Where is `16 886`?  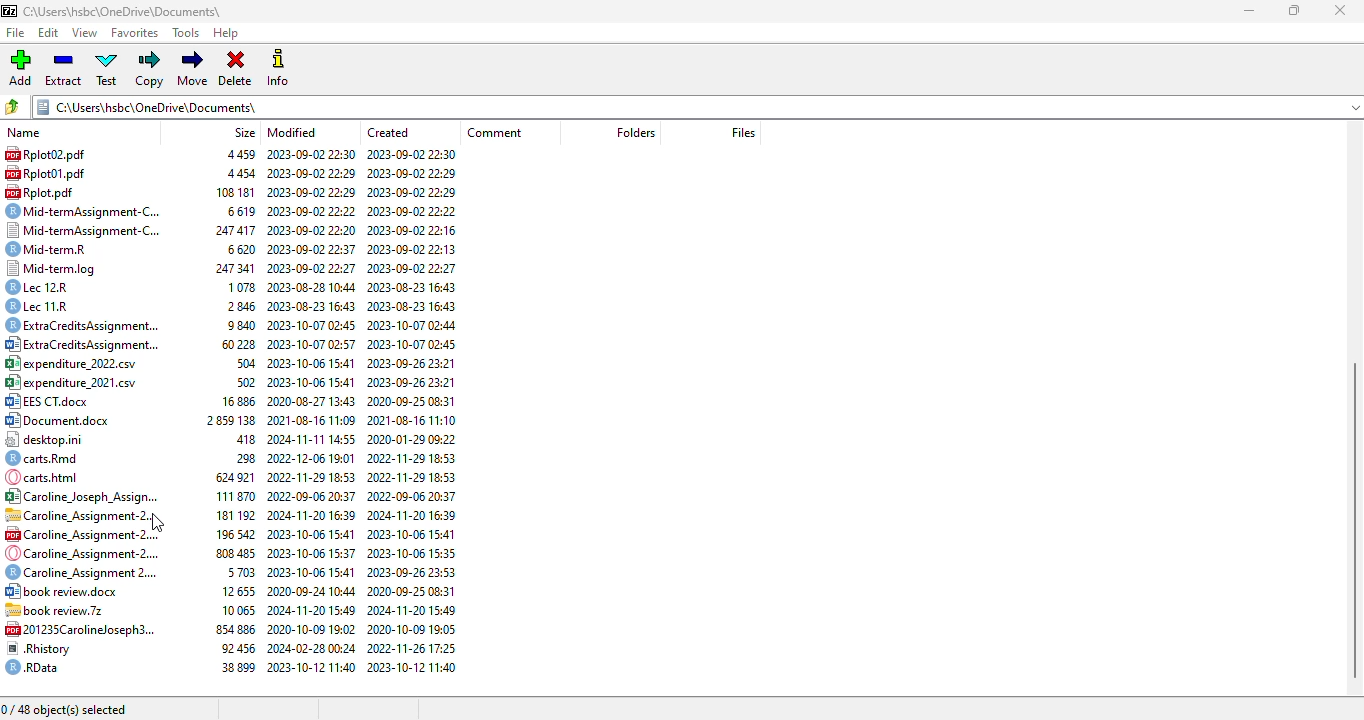
16 886 is located at coordinates (235, 400).